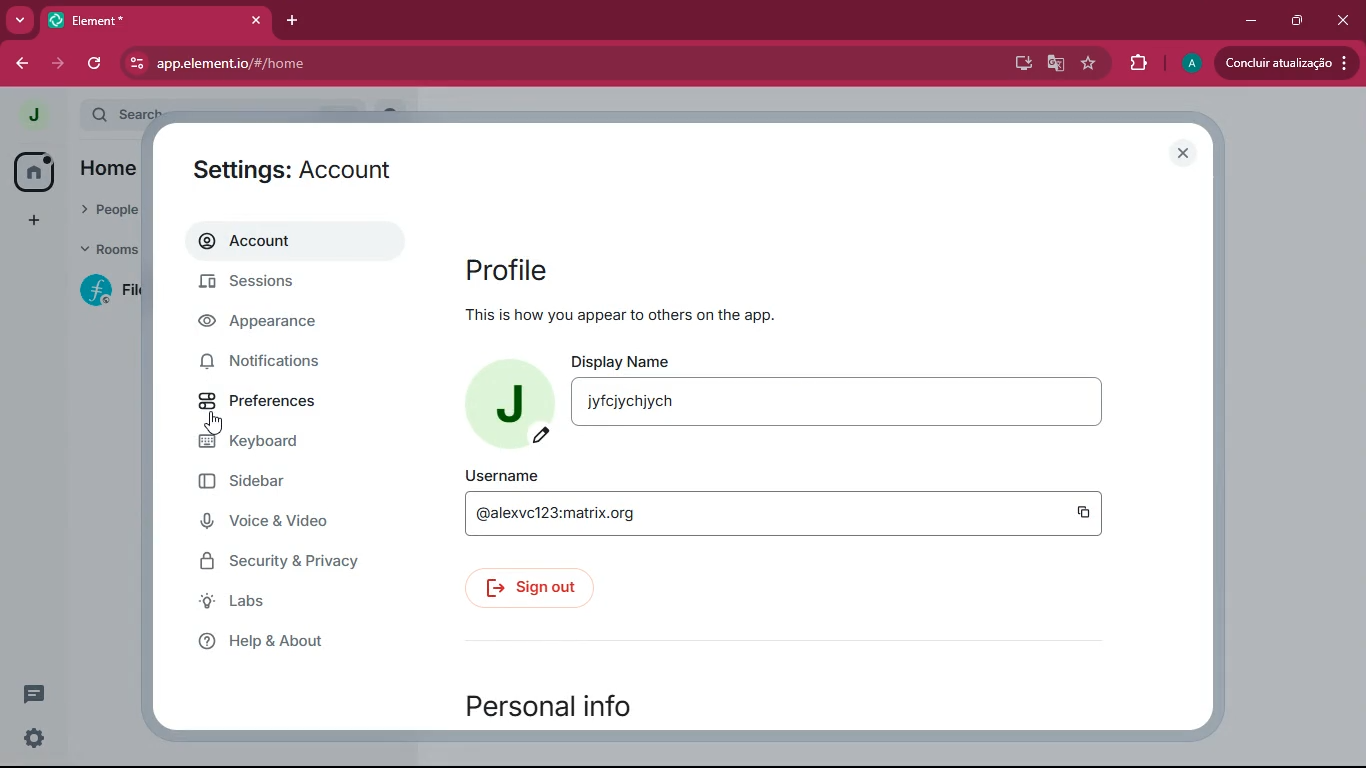 Image resolution: width=1366 pixels, height=768 pixels. Describe the element at coordinates (276, 523) in the screenshot. I see `voice & video` at that location.